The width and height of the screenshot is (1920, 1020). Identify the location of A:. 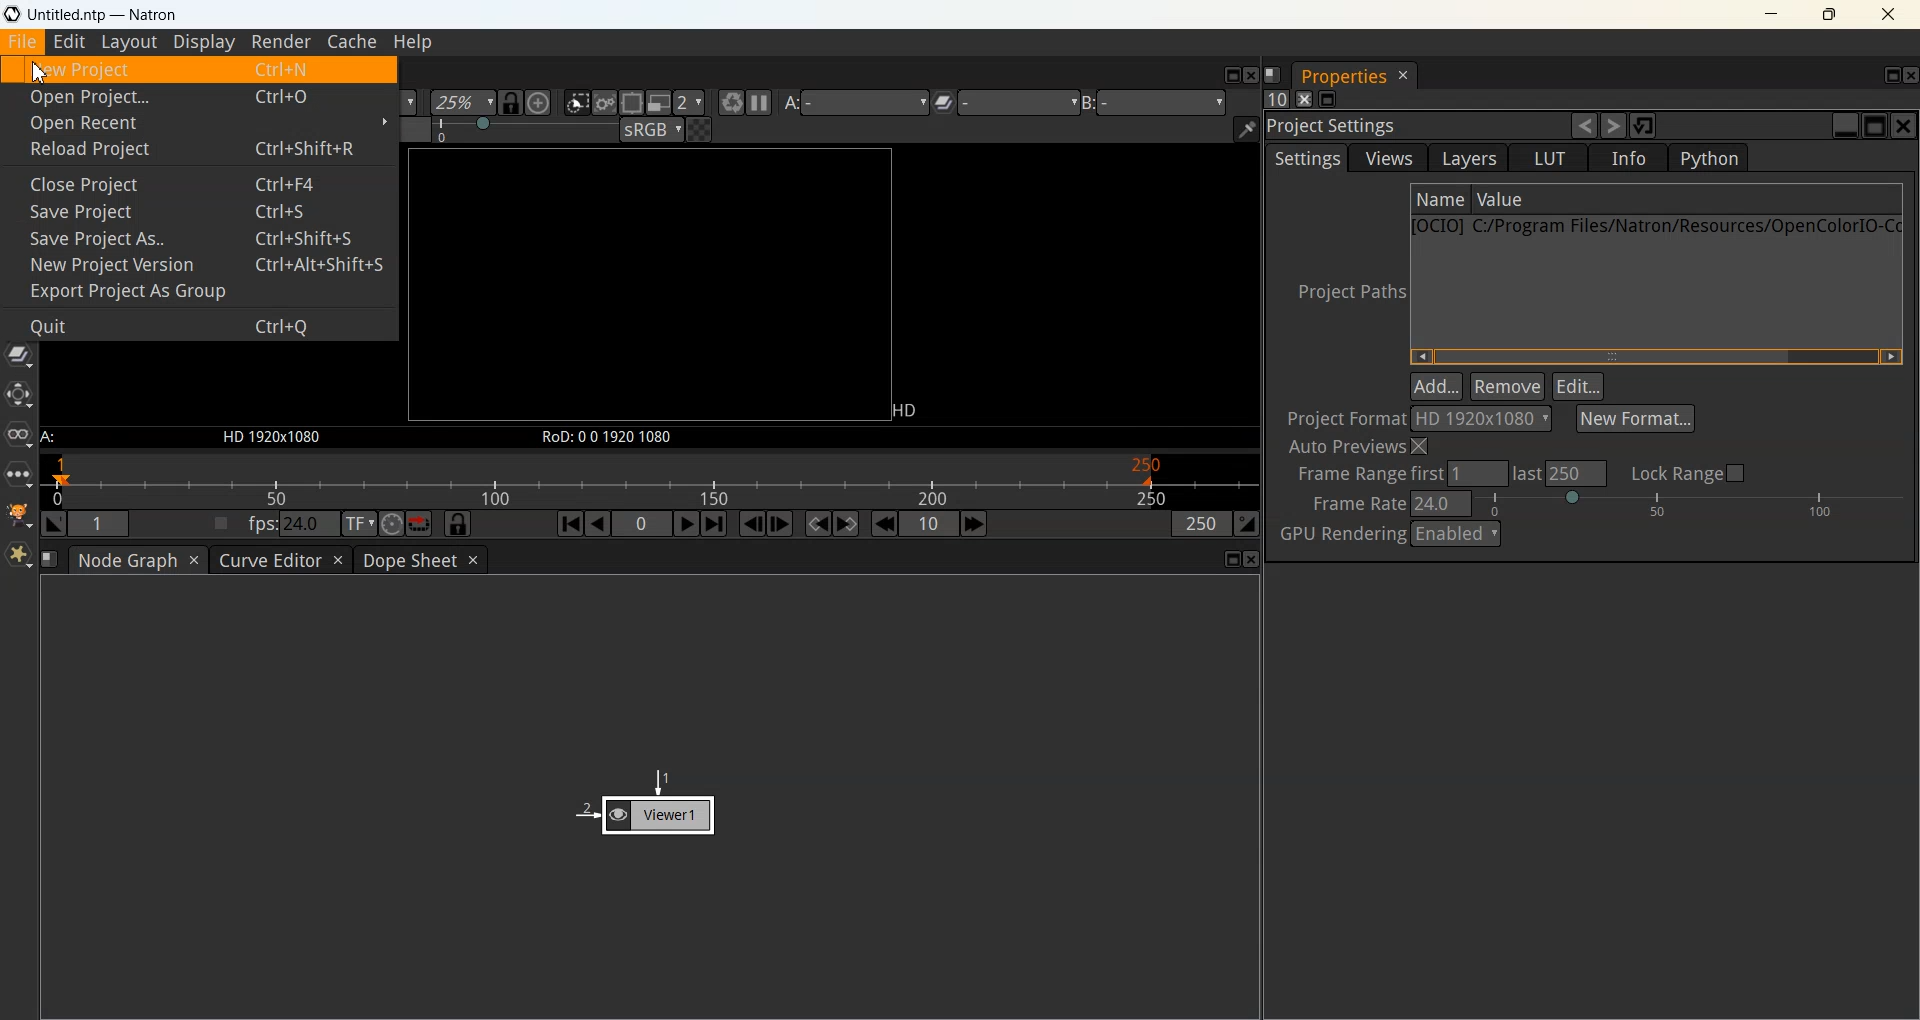
(51, 438).